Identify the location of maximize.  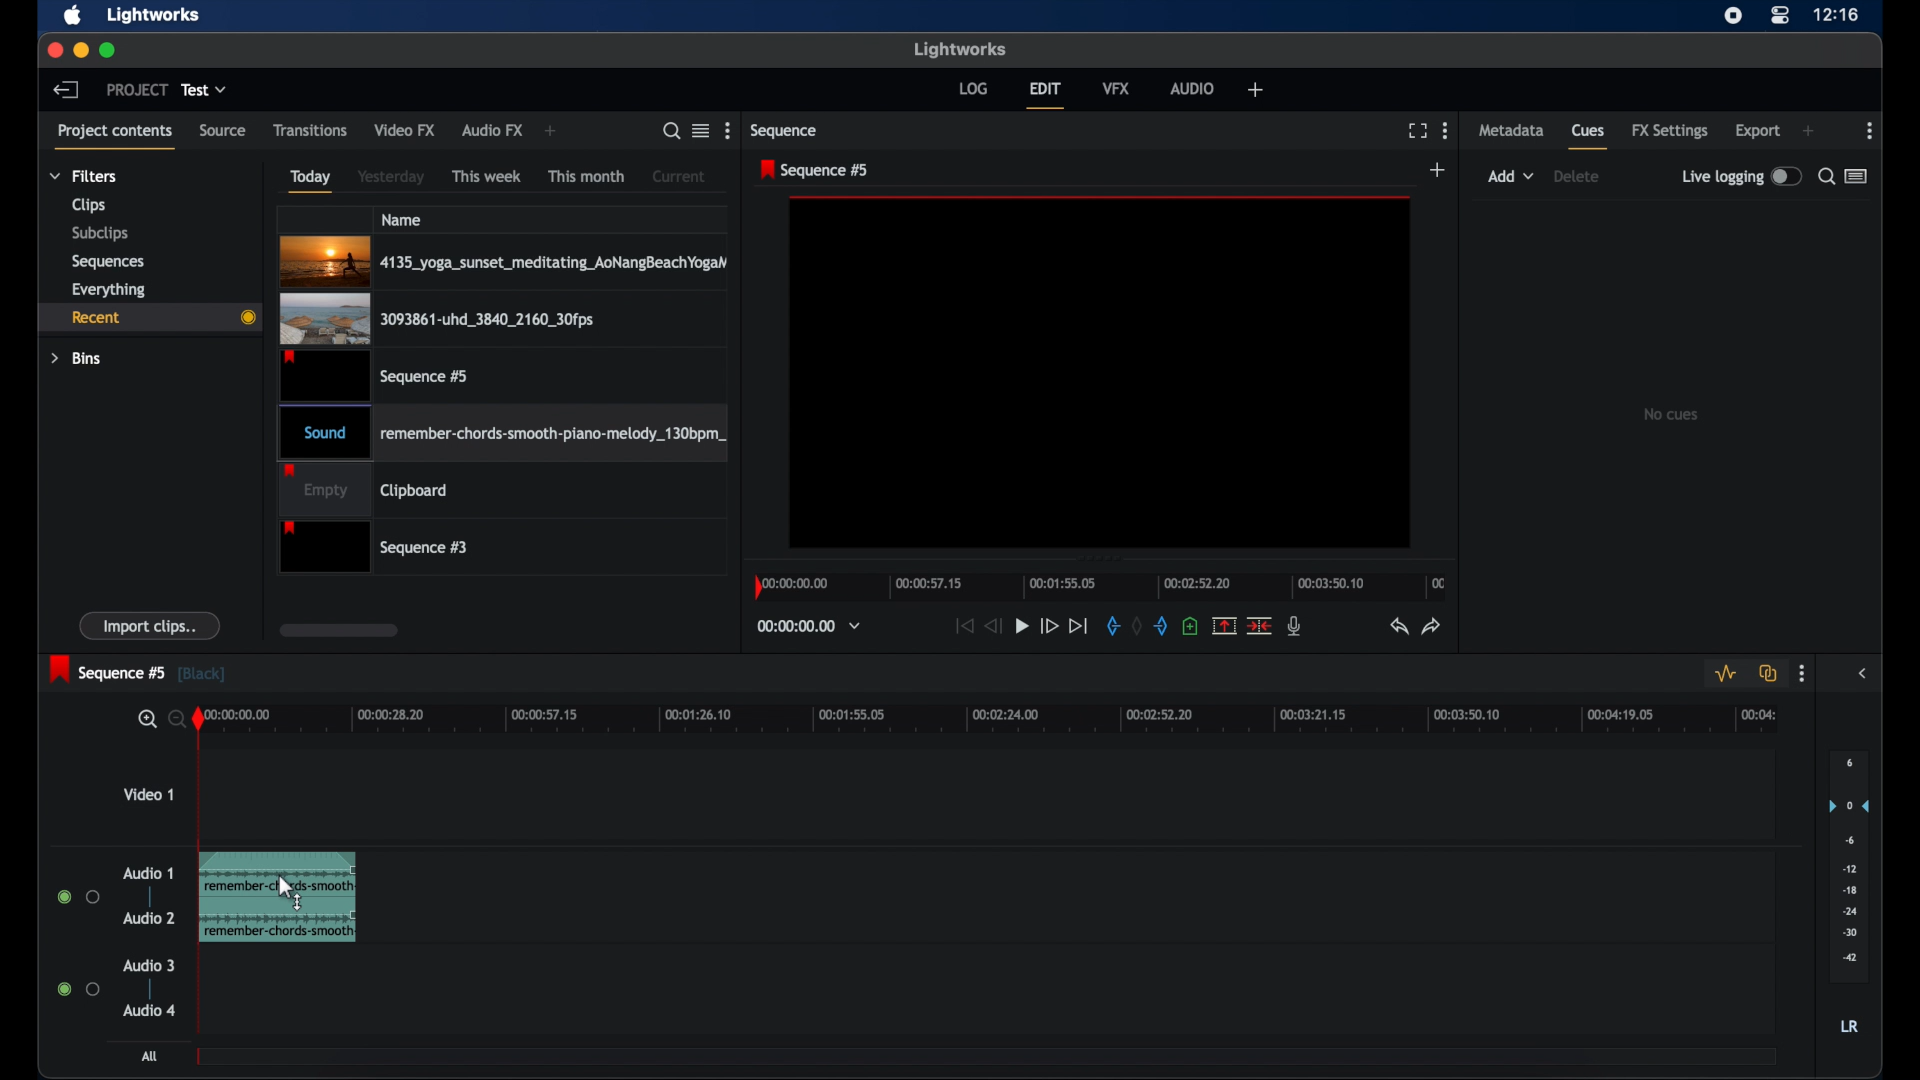
(109, 50).